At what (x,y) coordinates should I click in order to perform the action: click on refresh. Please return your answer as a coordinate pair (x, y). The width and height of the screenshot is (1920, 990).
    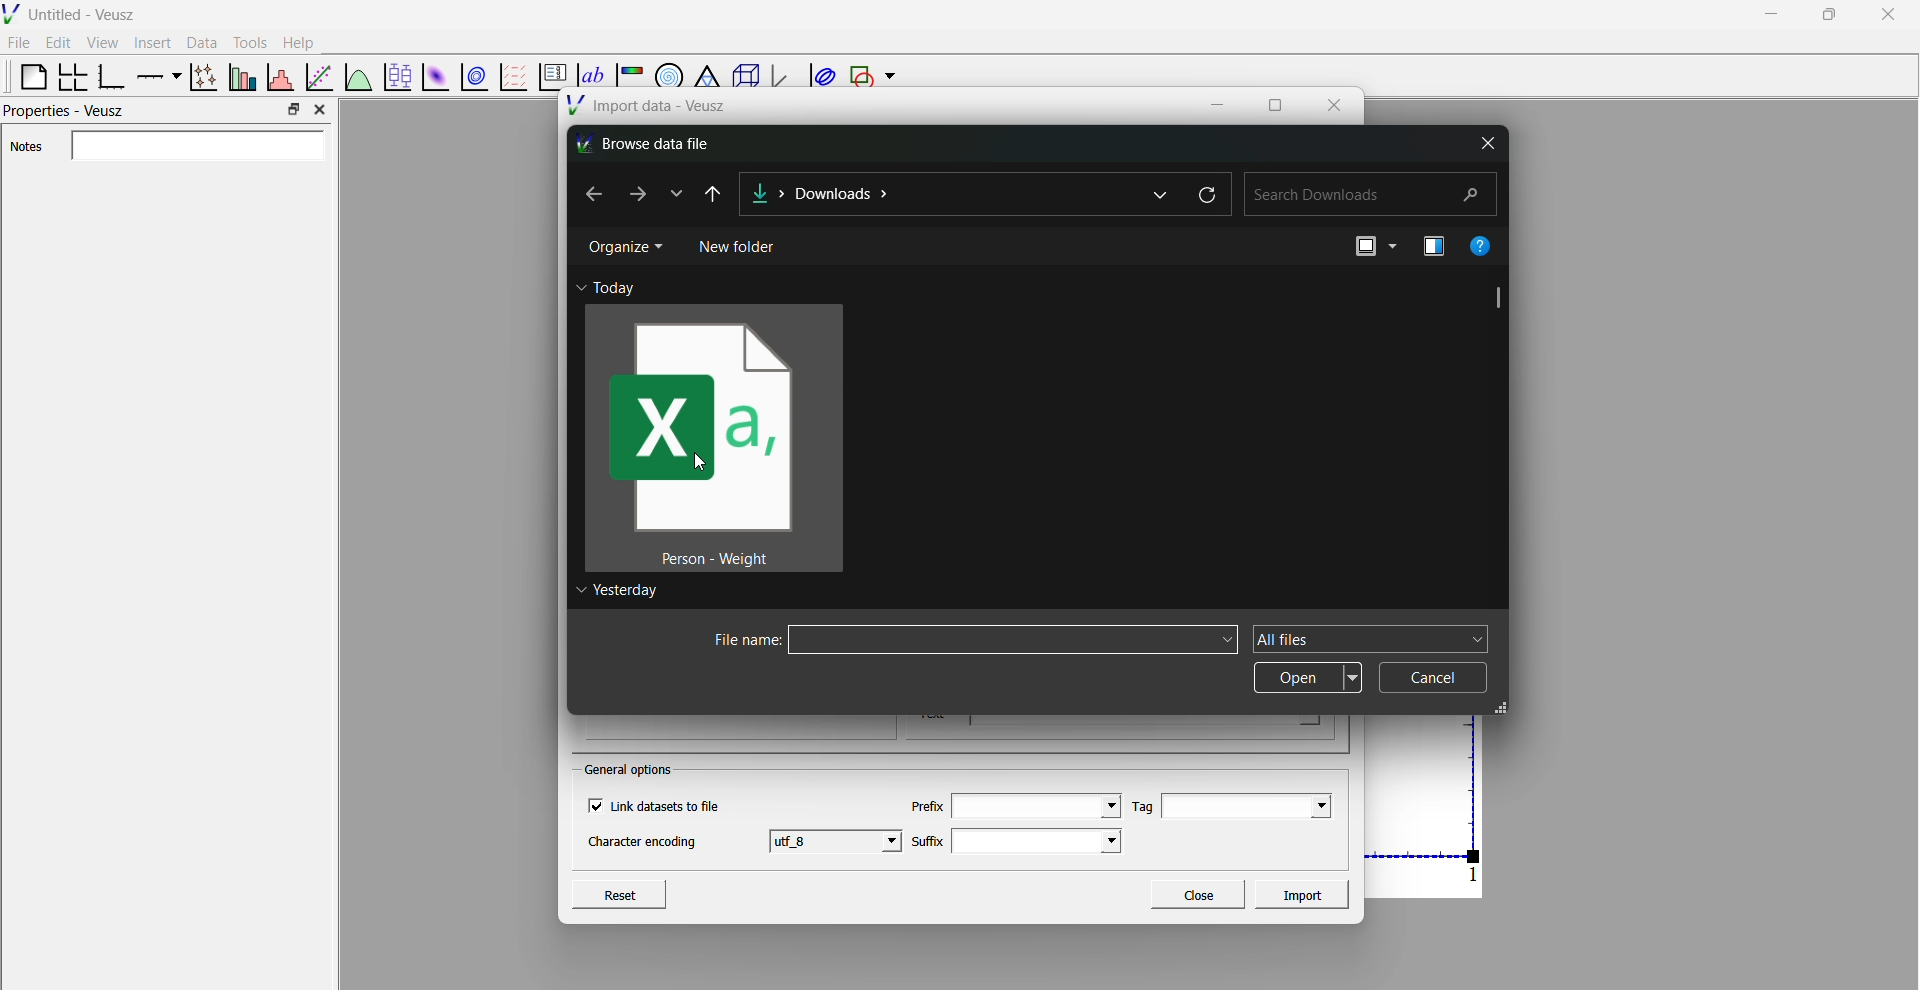
    Looking at the image, I should click on (1206, 194).